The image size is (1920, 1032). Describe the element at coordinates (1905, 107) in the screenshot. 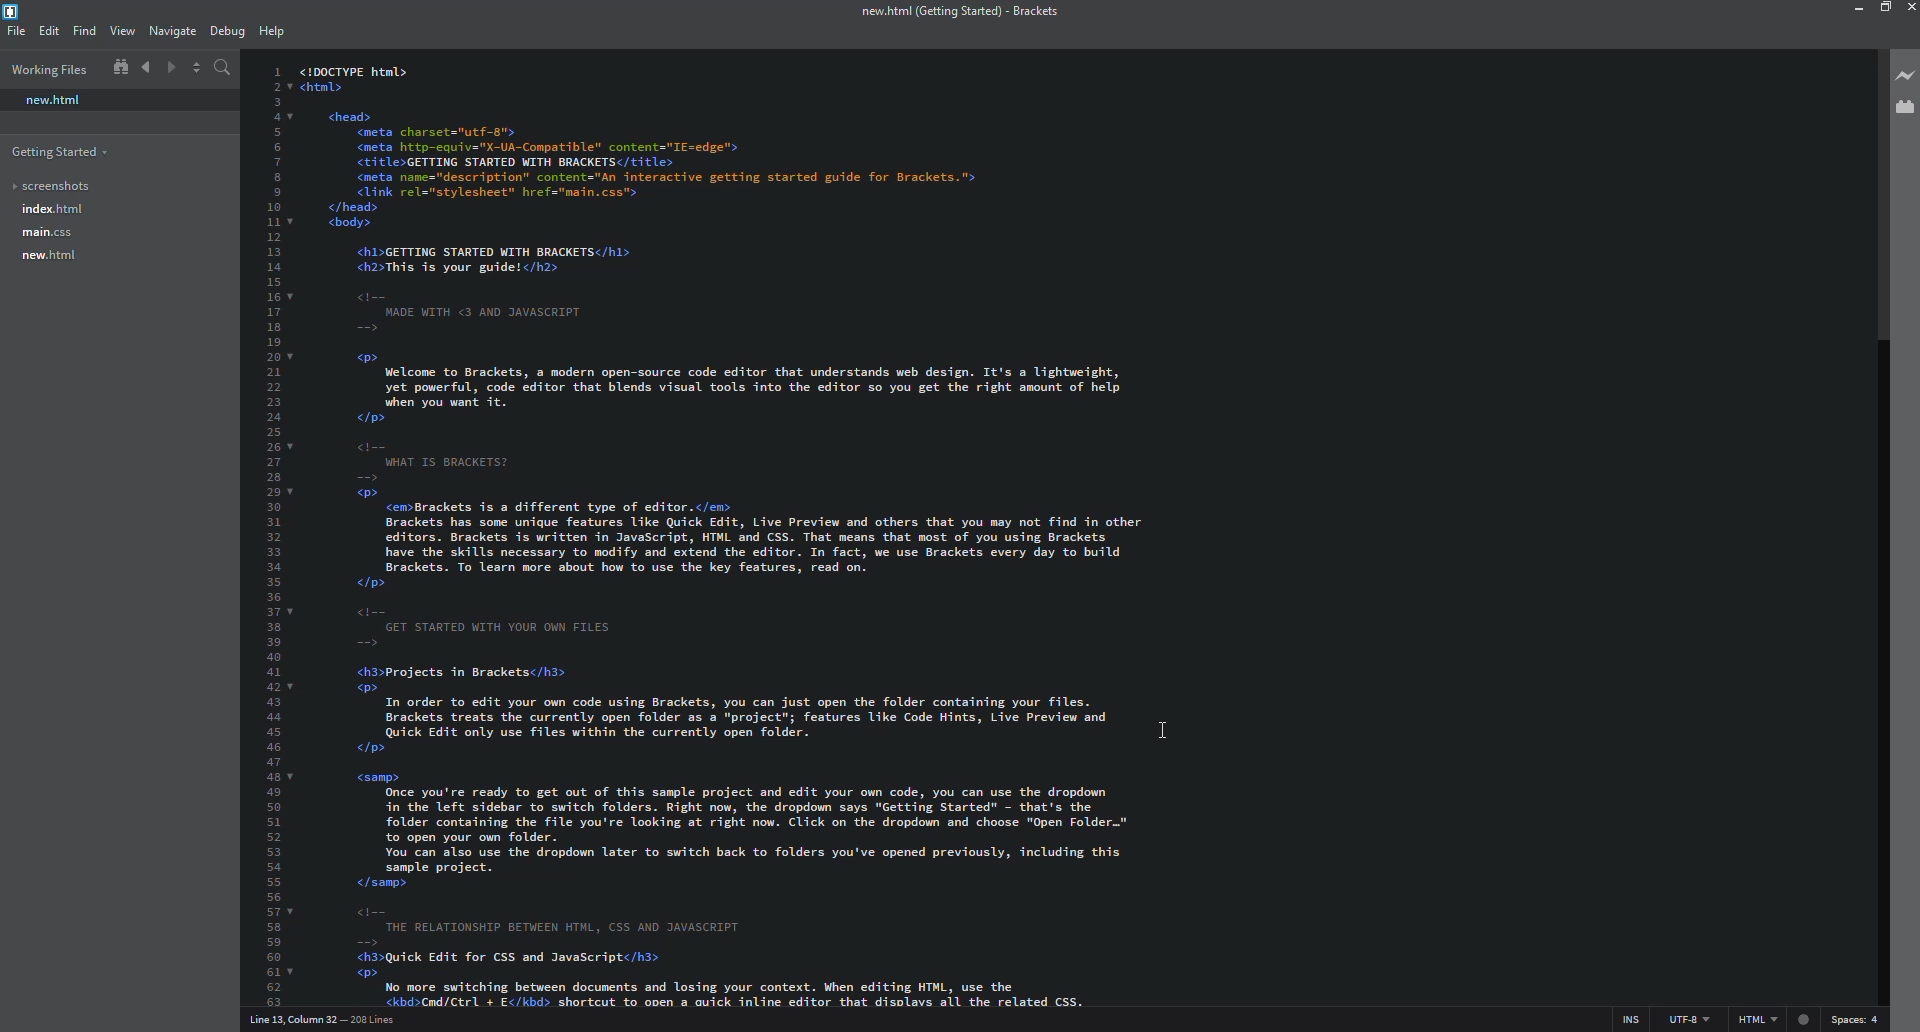

I see `extension manager` at that location.